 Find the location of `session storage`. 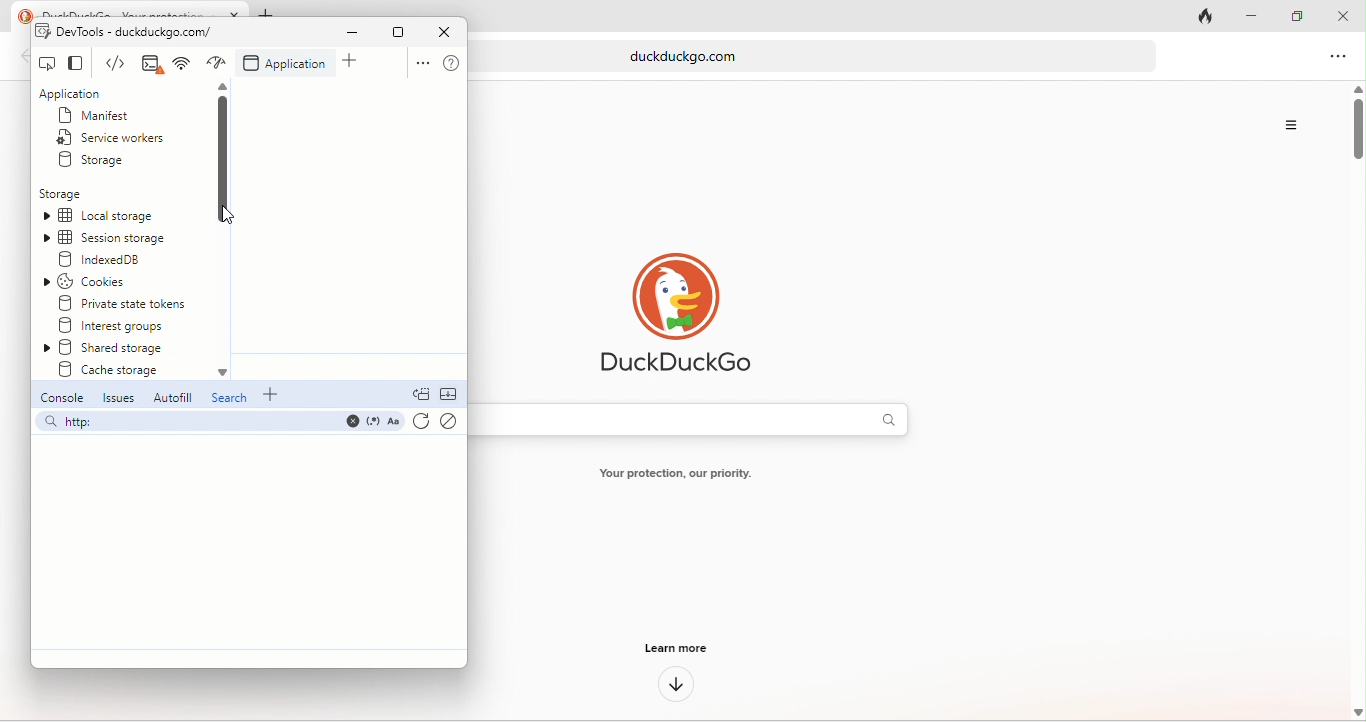

session storage is located at coordinates (105, 240).